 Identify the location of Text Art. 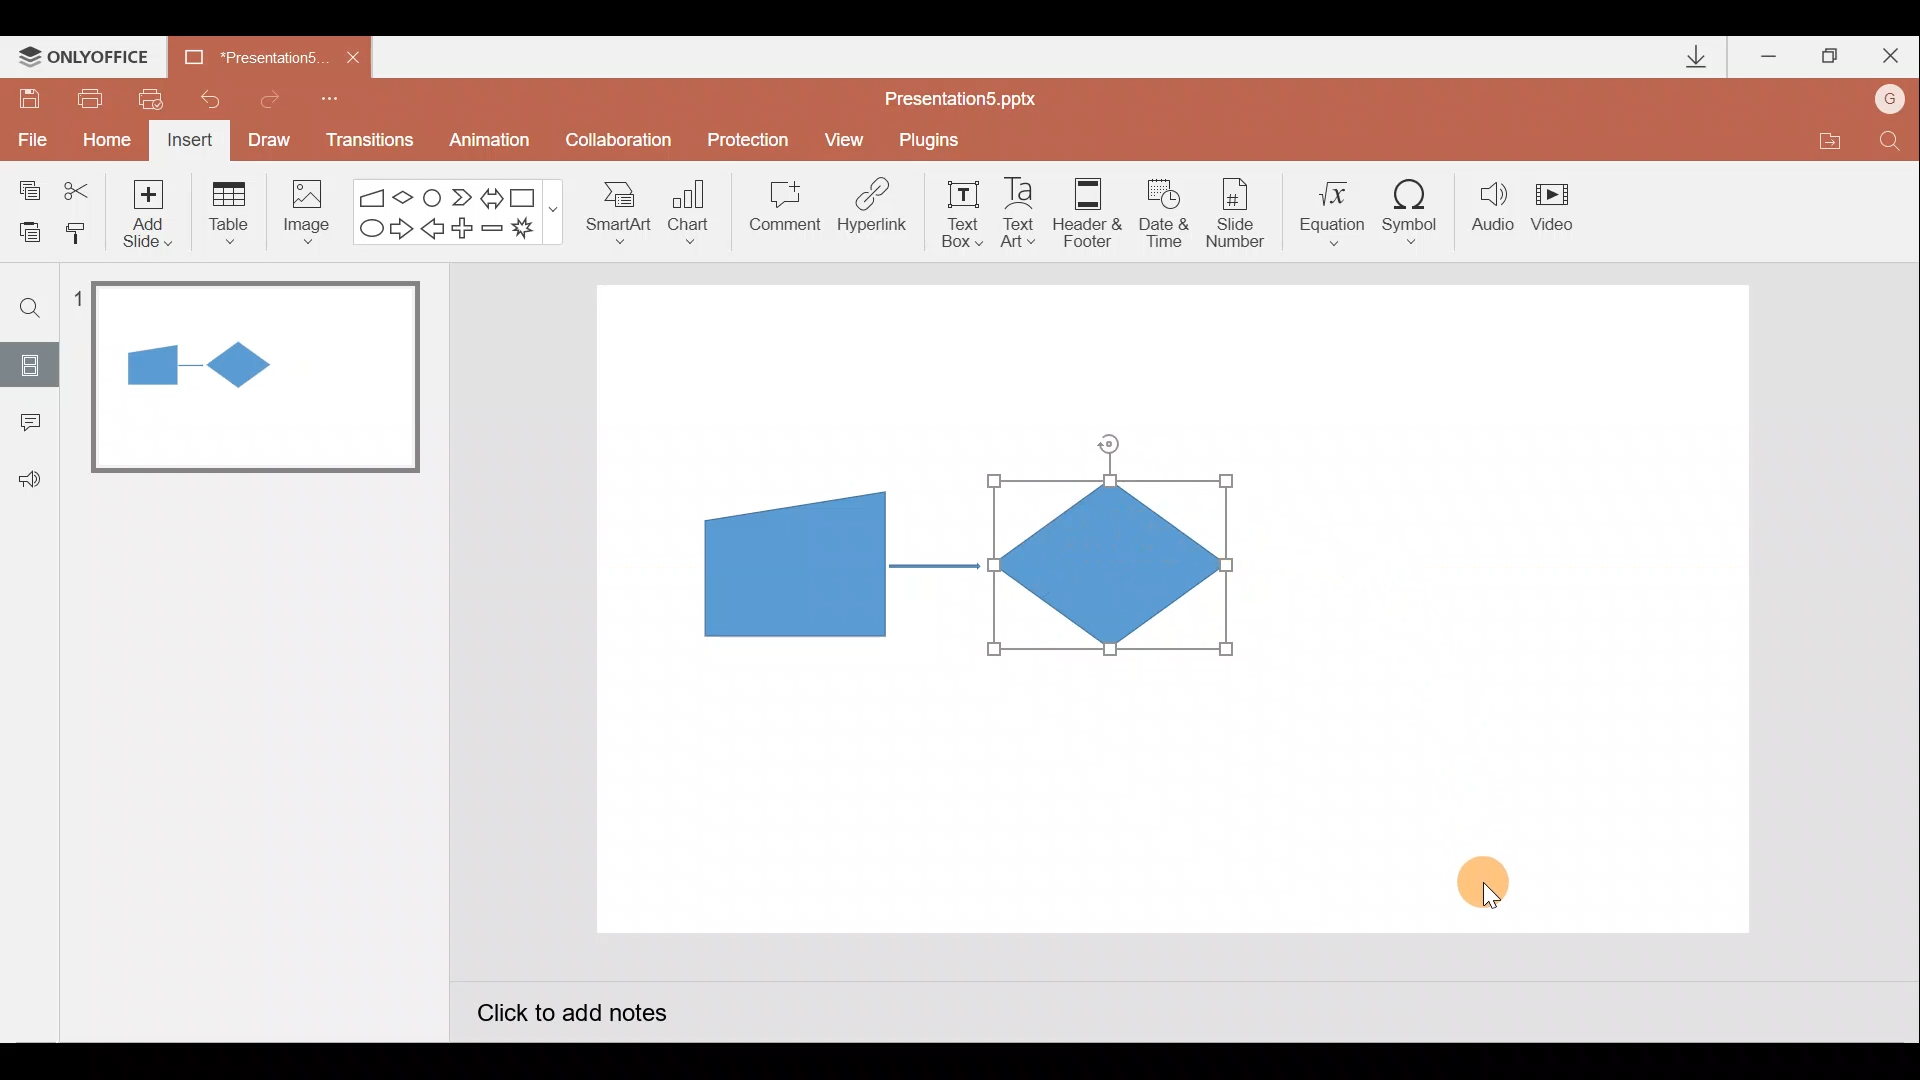
(1024, 212).